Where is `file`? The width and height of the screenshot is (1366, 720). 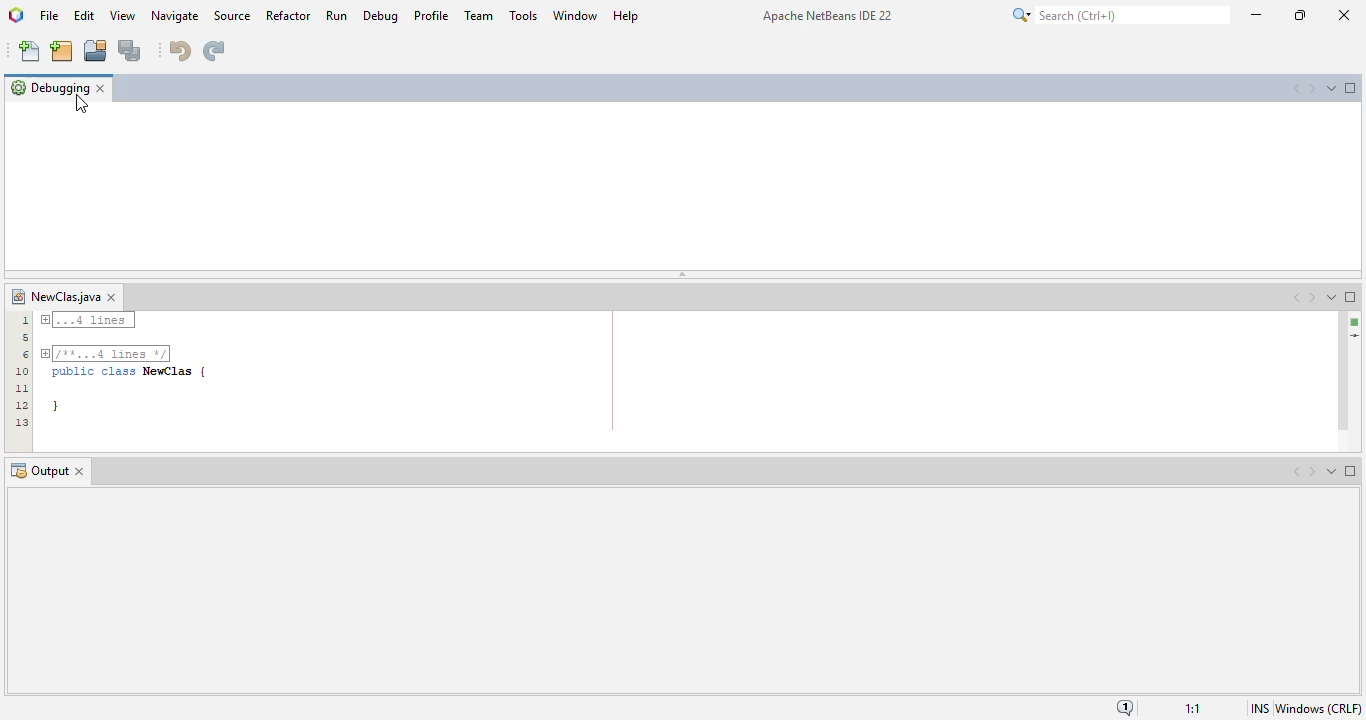 file is located at coordinates (50, 15).